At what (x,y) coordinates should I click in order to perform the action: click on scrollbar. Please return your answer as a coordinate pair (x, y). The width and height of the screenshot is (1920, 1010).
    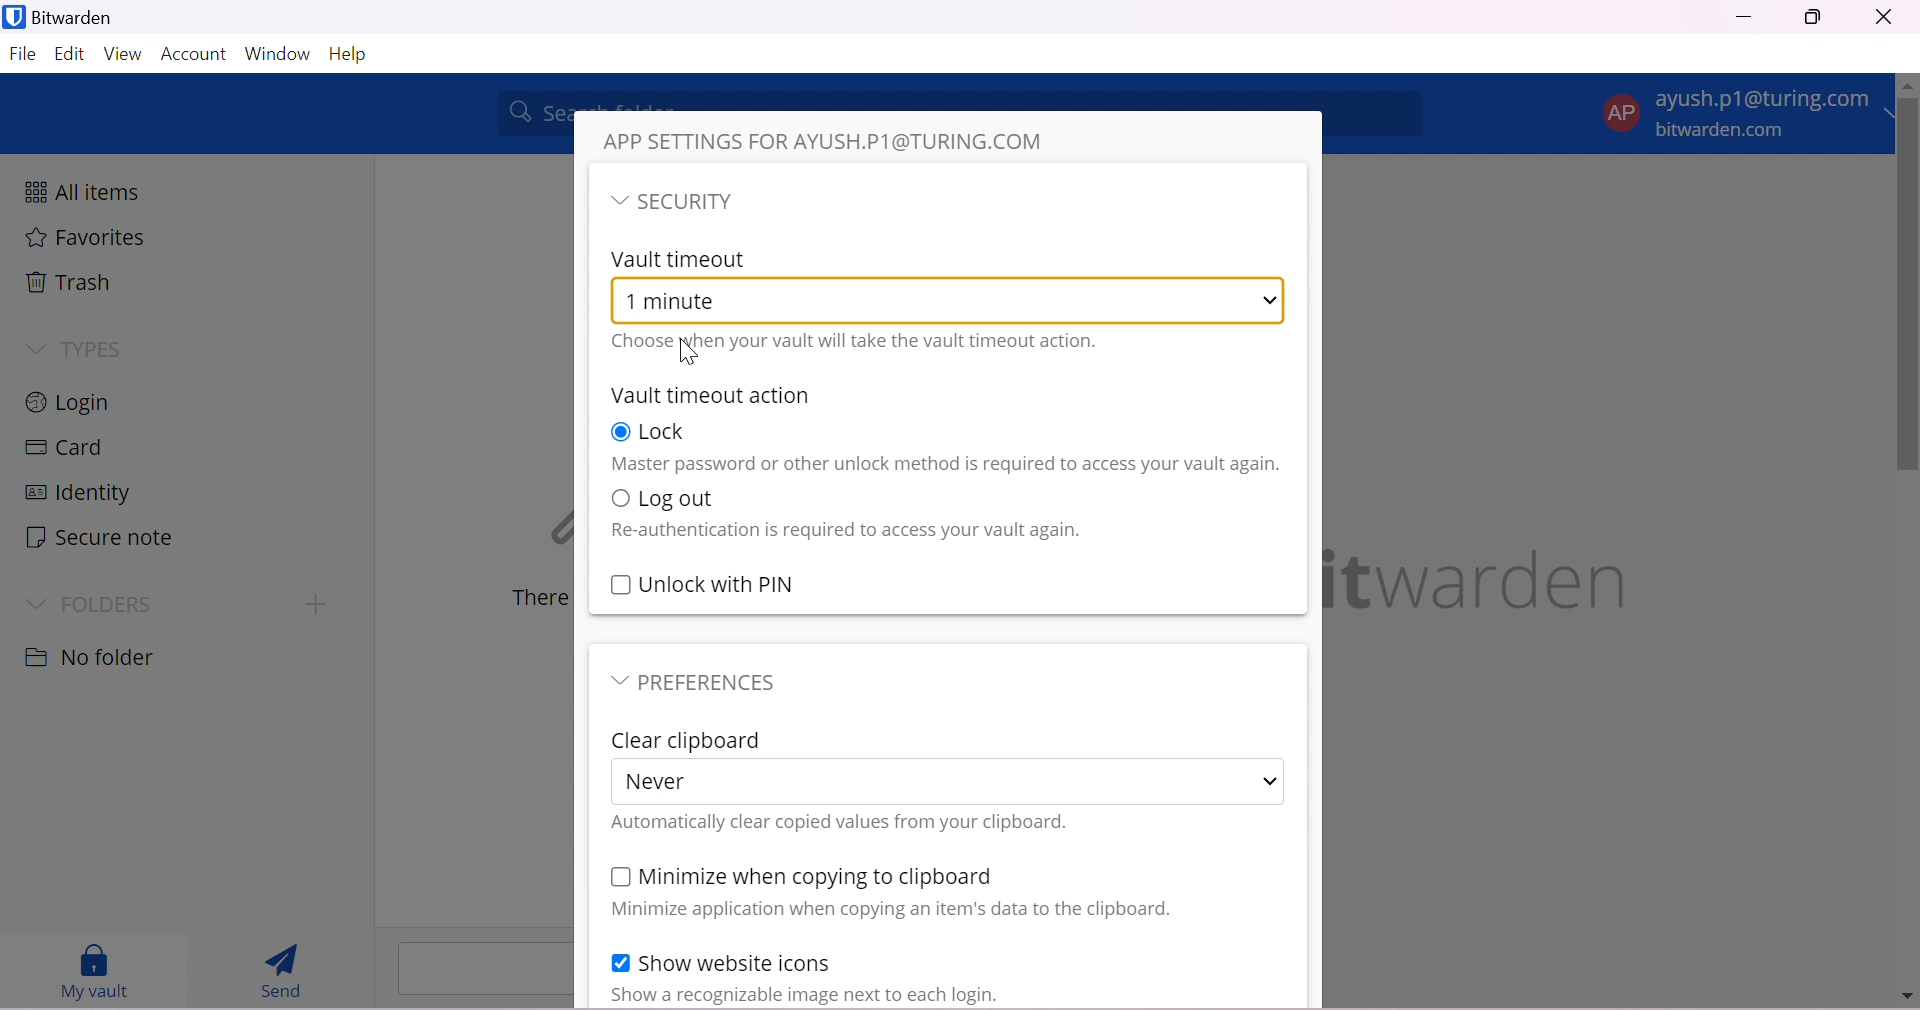
    Looking at the image, I should click on (1908, 289).